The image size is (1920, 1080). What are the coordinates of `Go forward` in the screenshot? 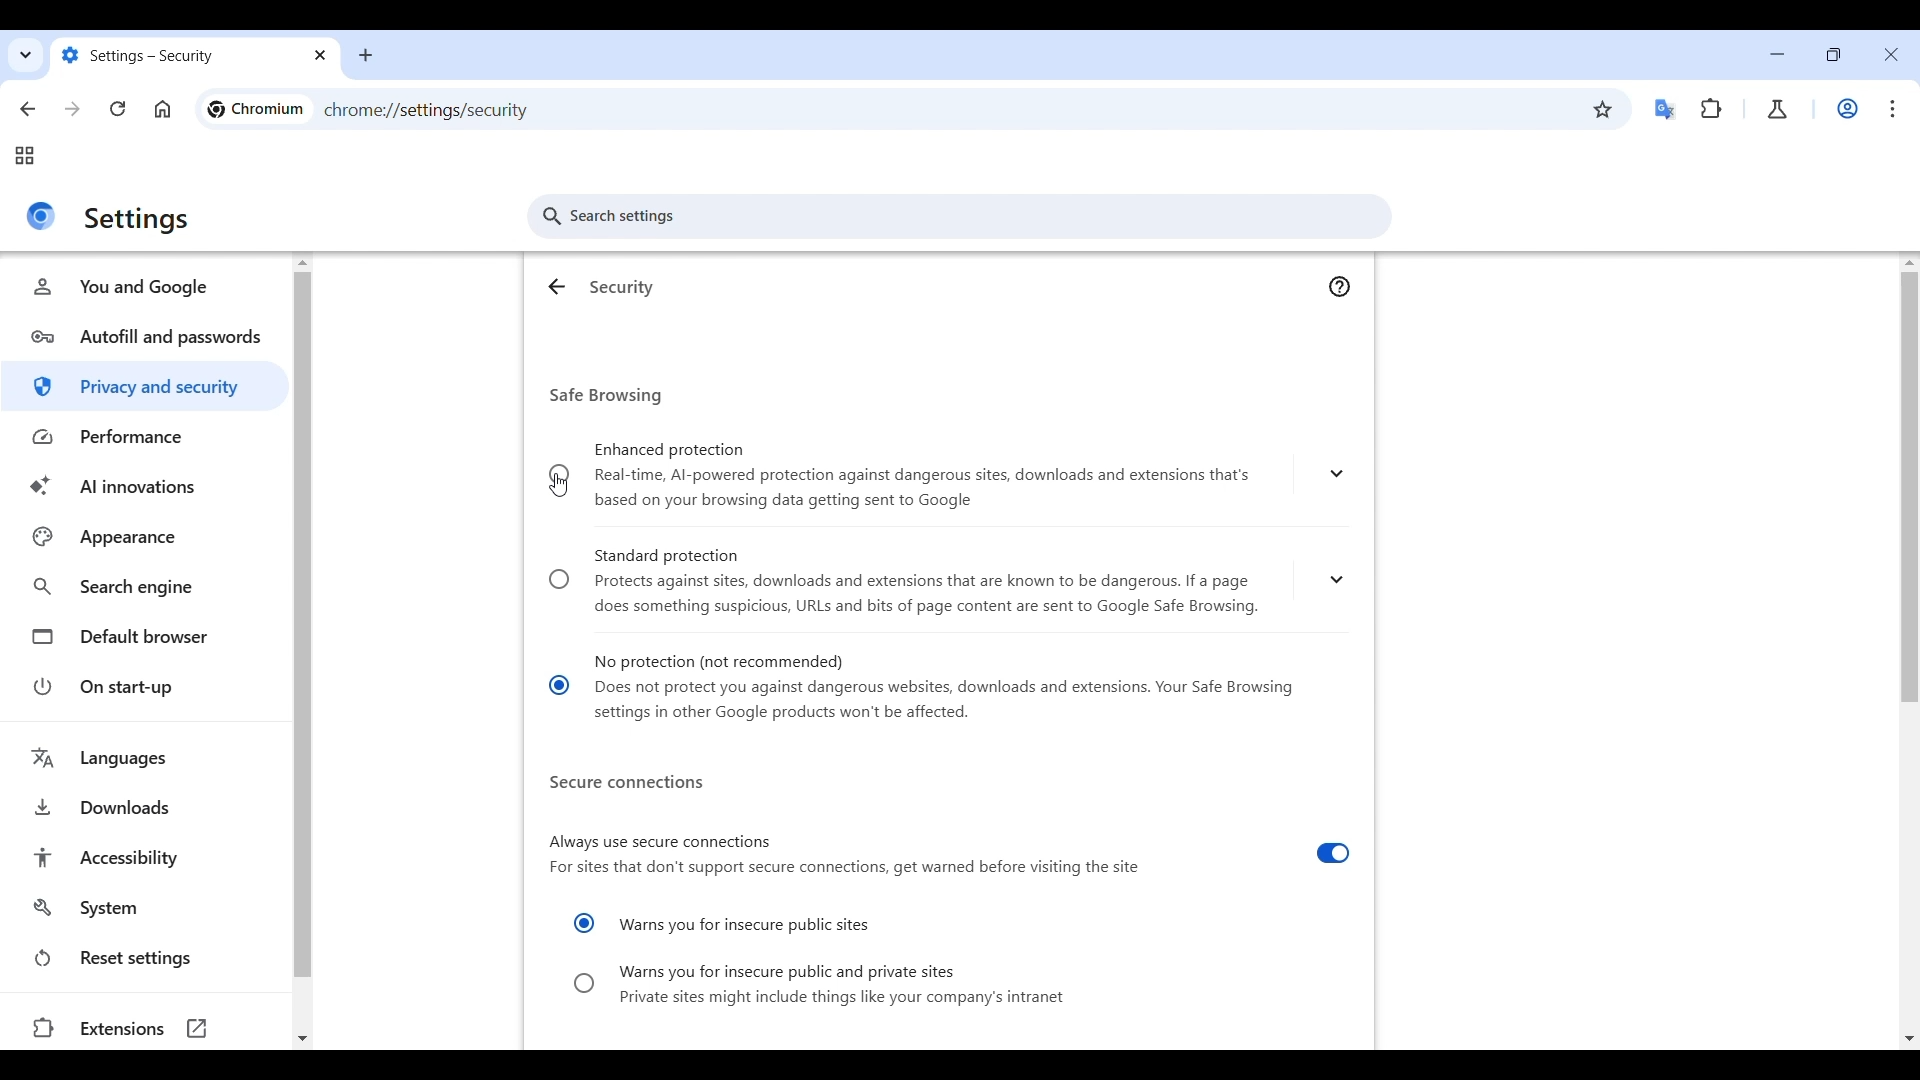 It's located at (72, 109).